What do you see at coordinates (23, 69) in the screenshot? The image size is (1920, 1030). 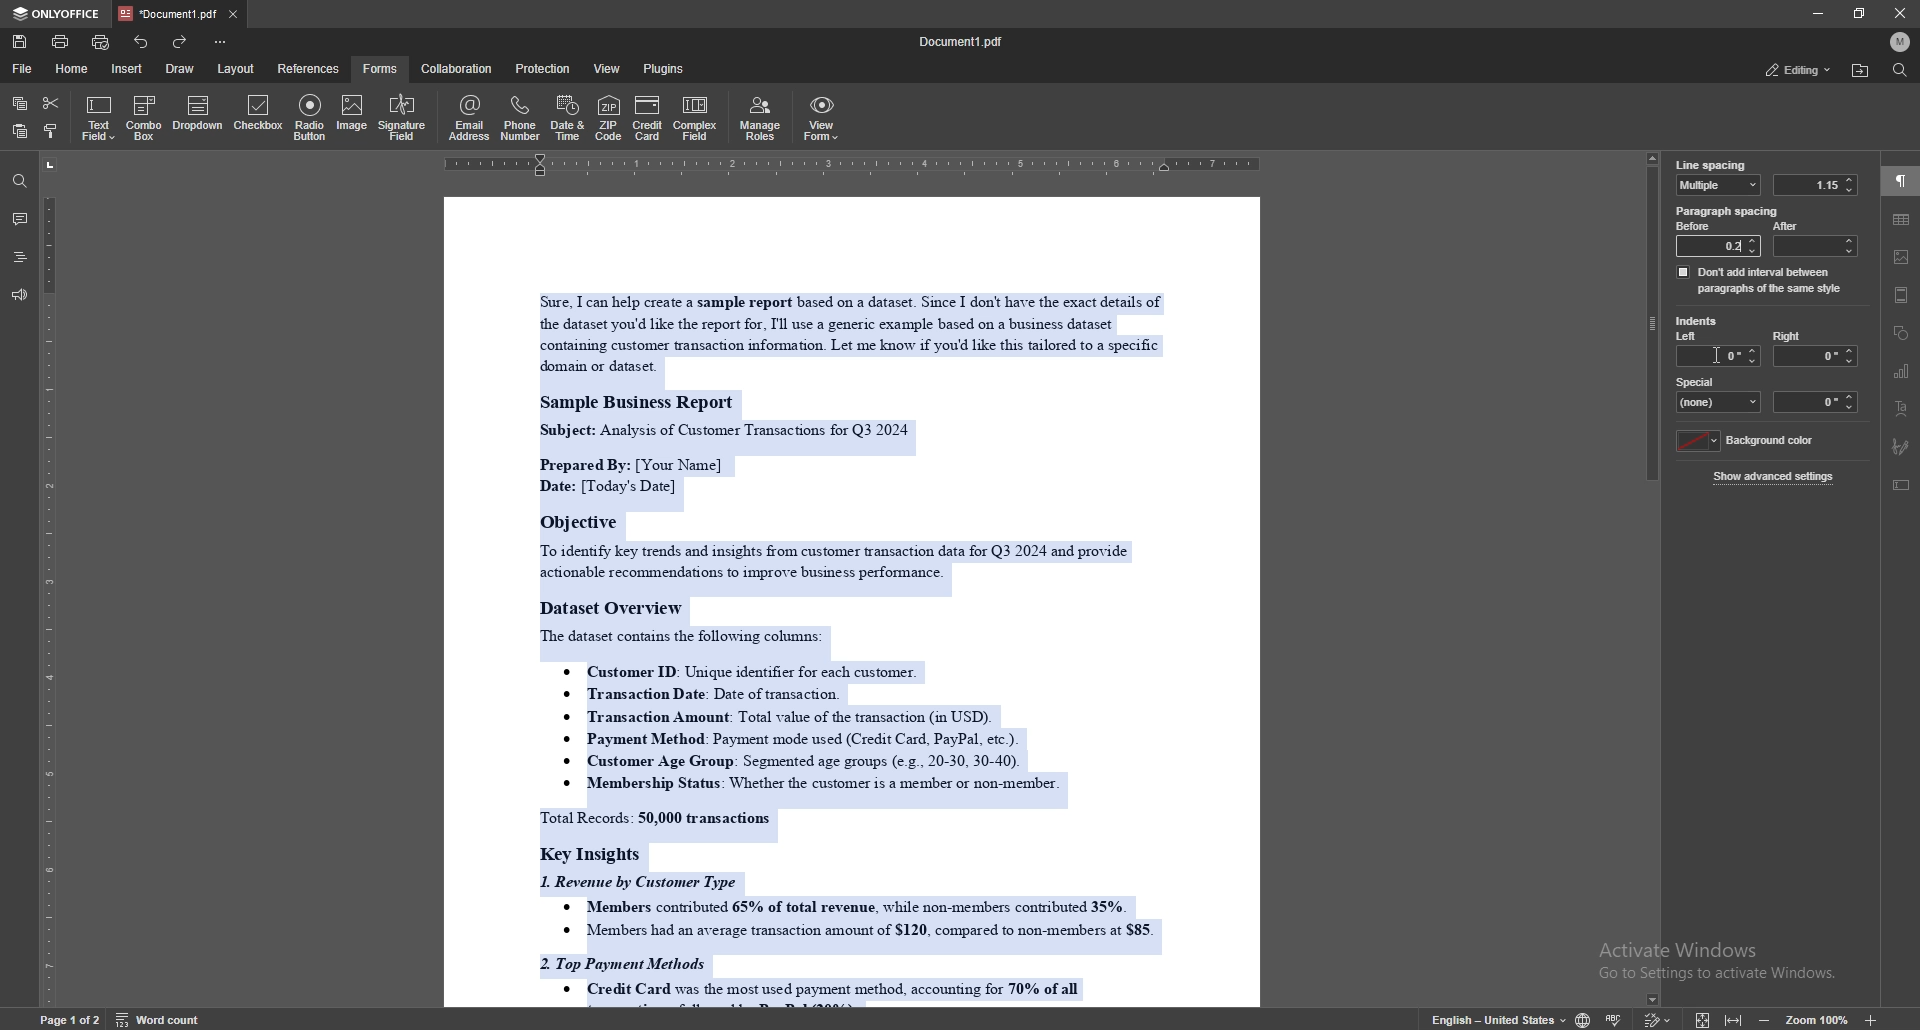 I see `file` at bounding box center [23, 69].